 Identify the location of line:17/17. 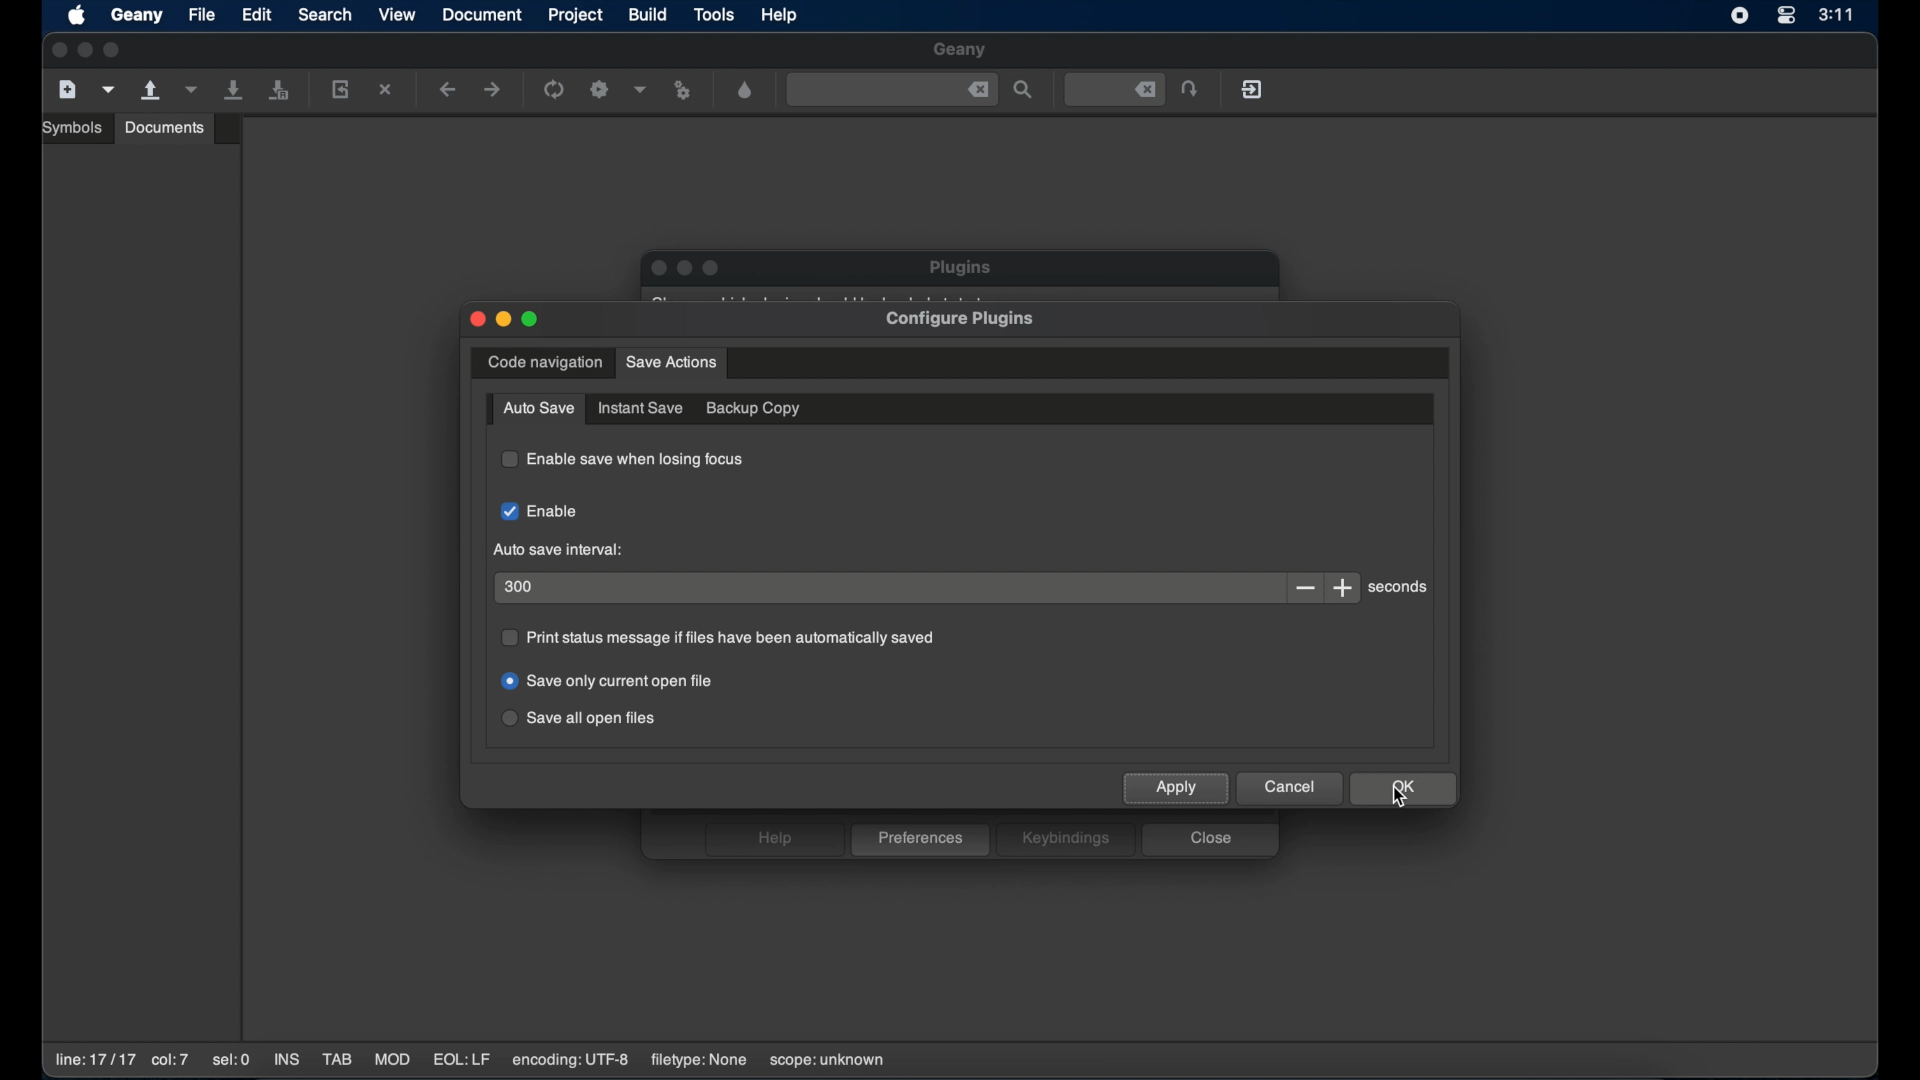
(93, 1060).